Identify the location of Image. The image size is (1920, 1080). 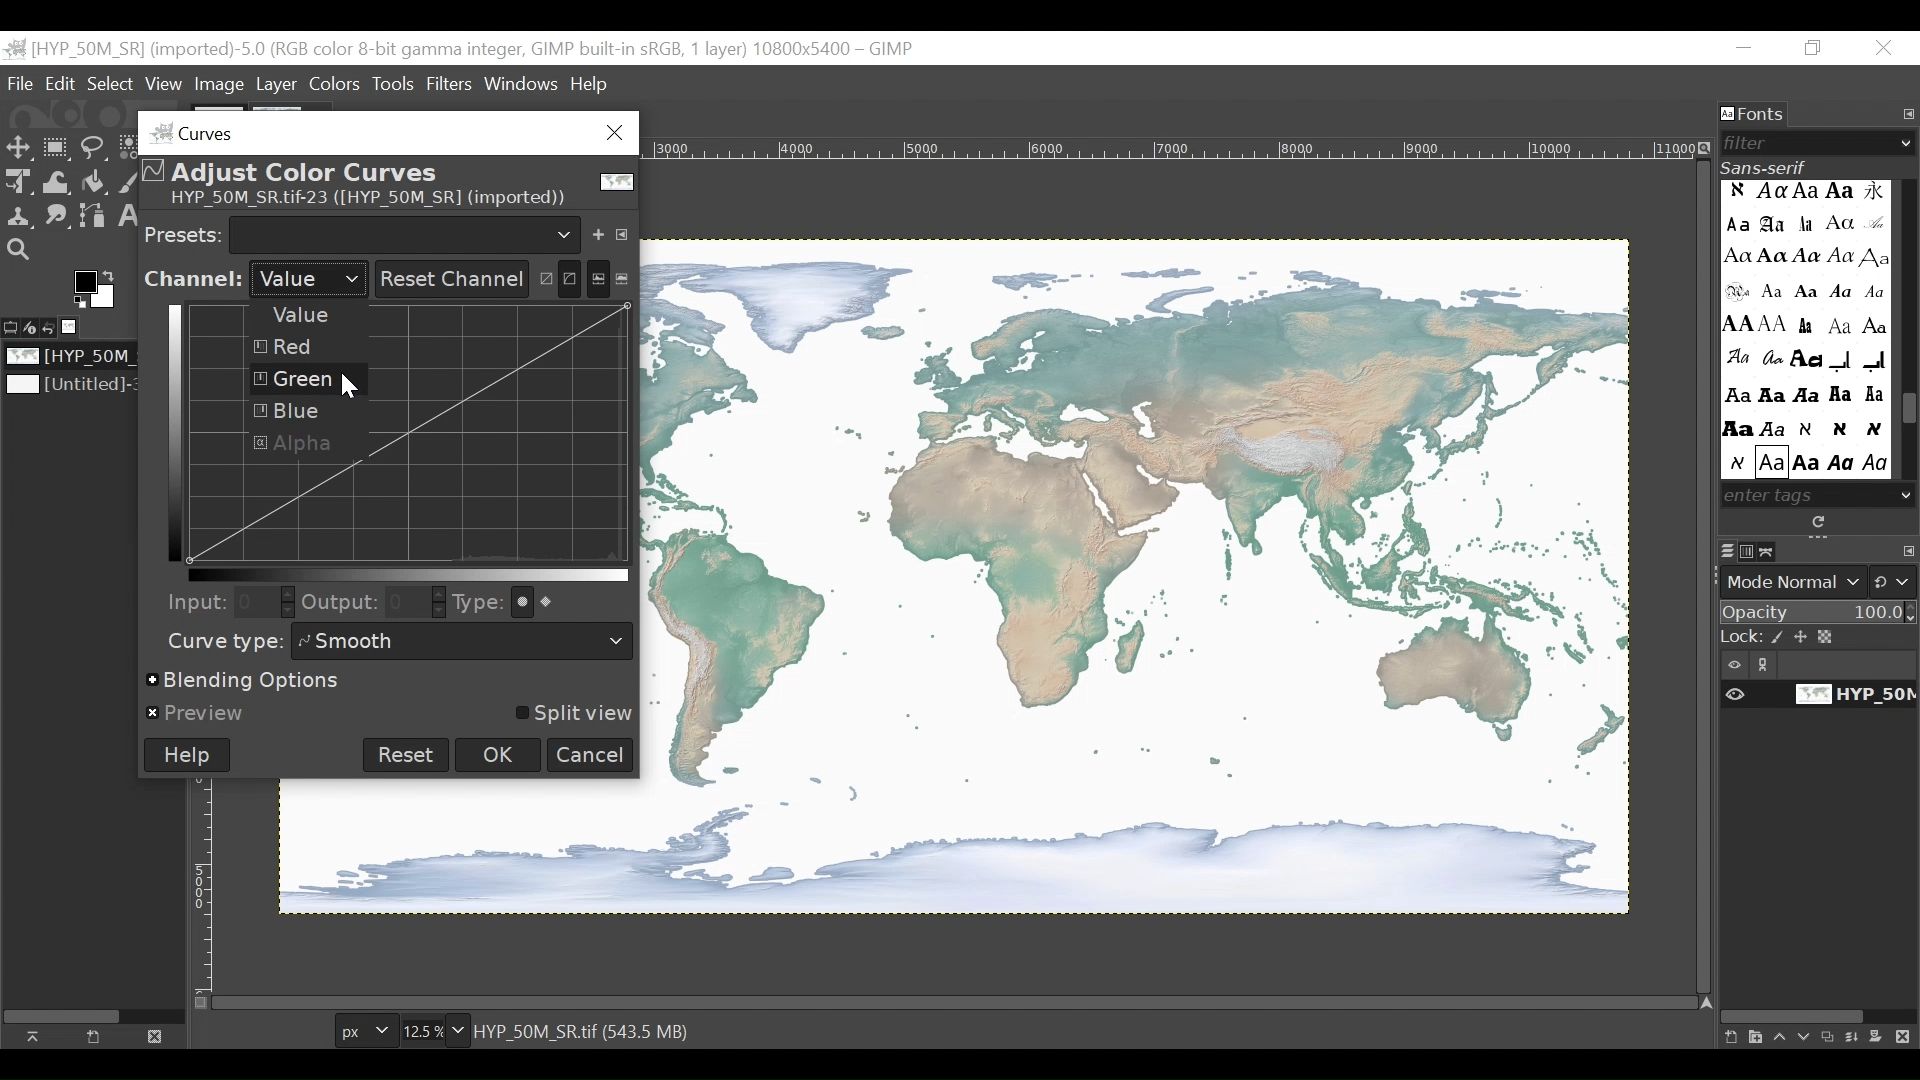
(76, 327).